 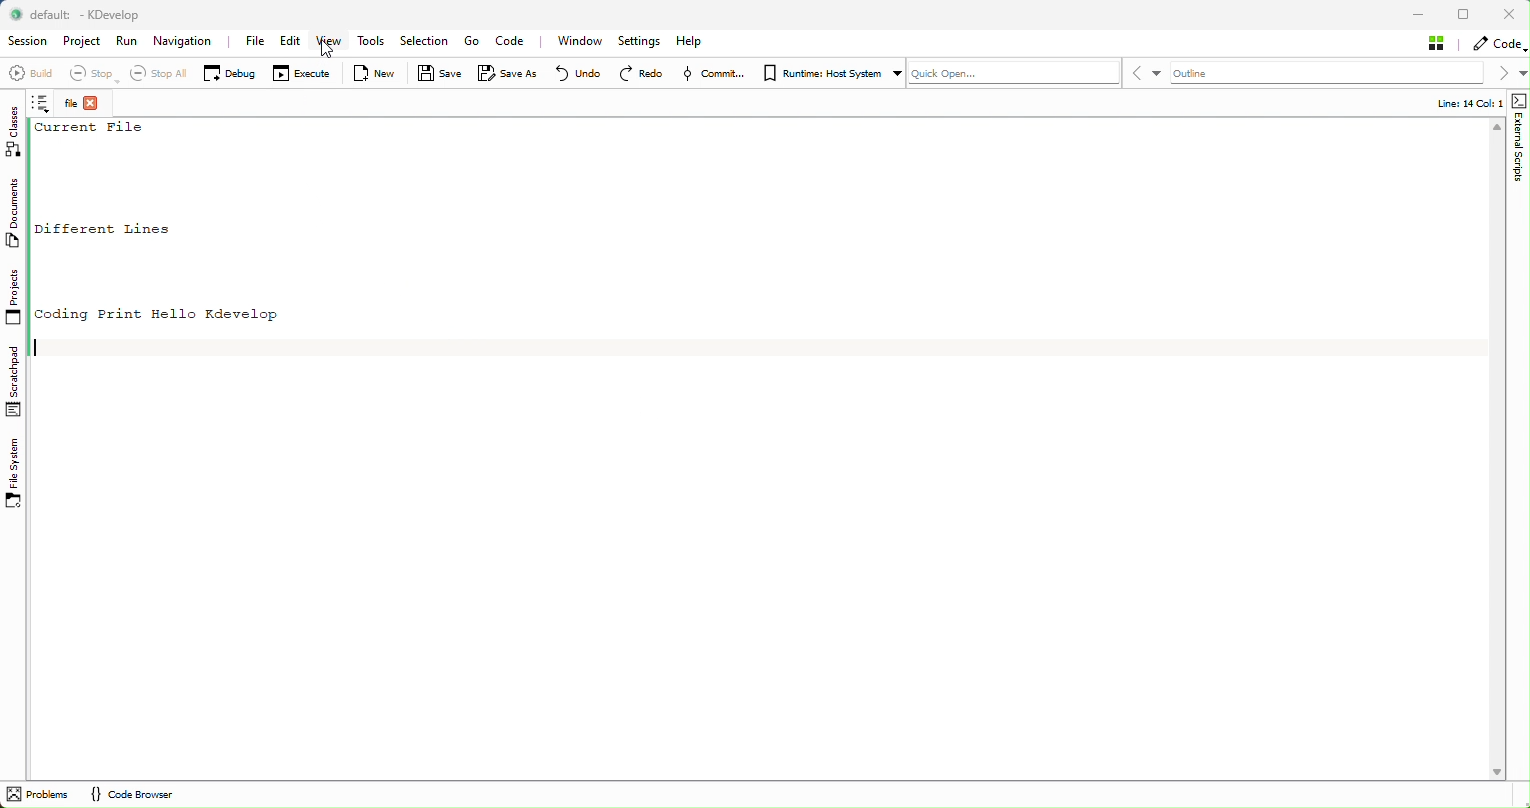 What do you see at coordinates (26, 42) in the screenshot?
I see `Session` at bounding box center [26, 42].